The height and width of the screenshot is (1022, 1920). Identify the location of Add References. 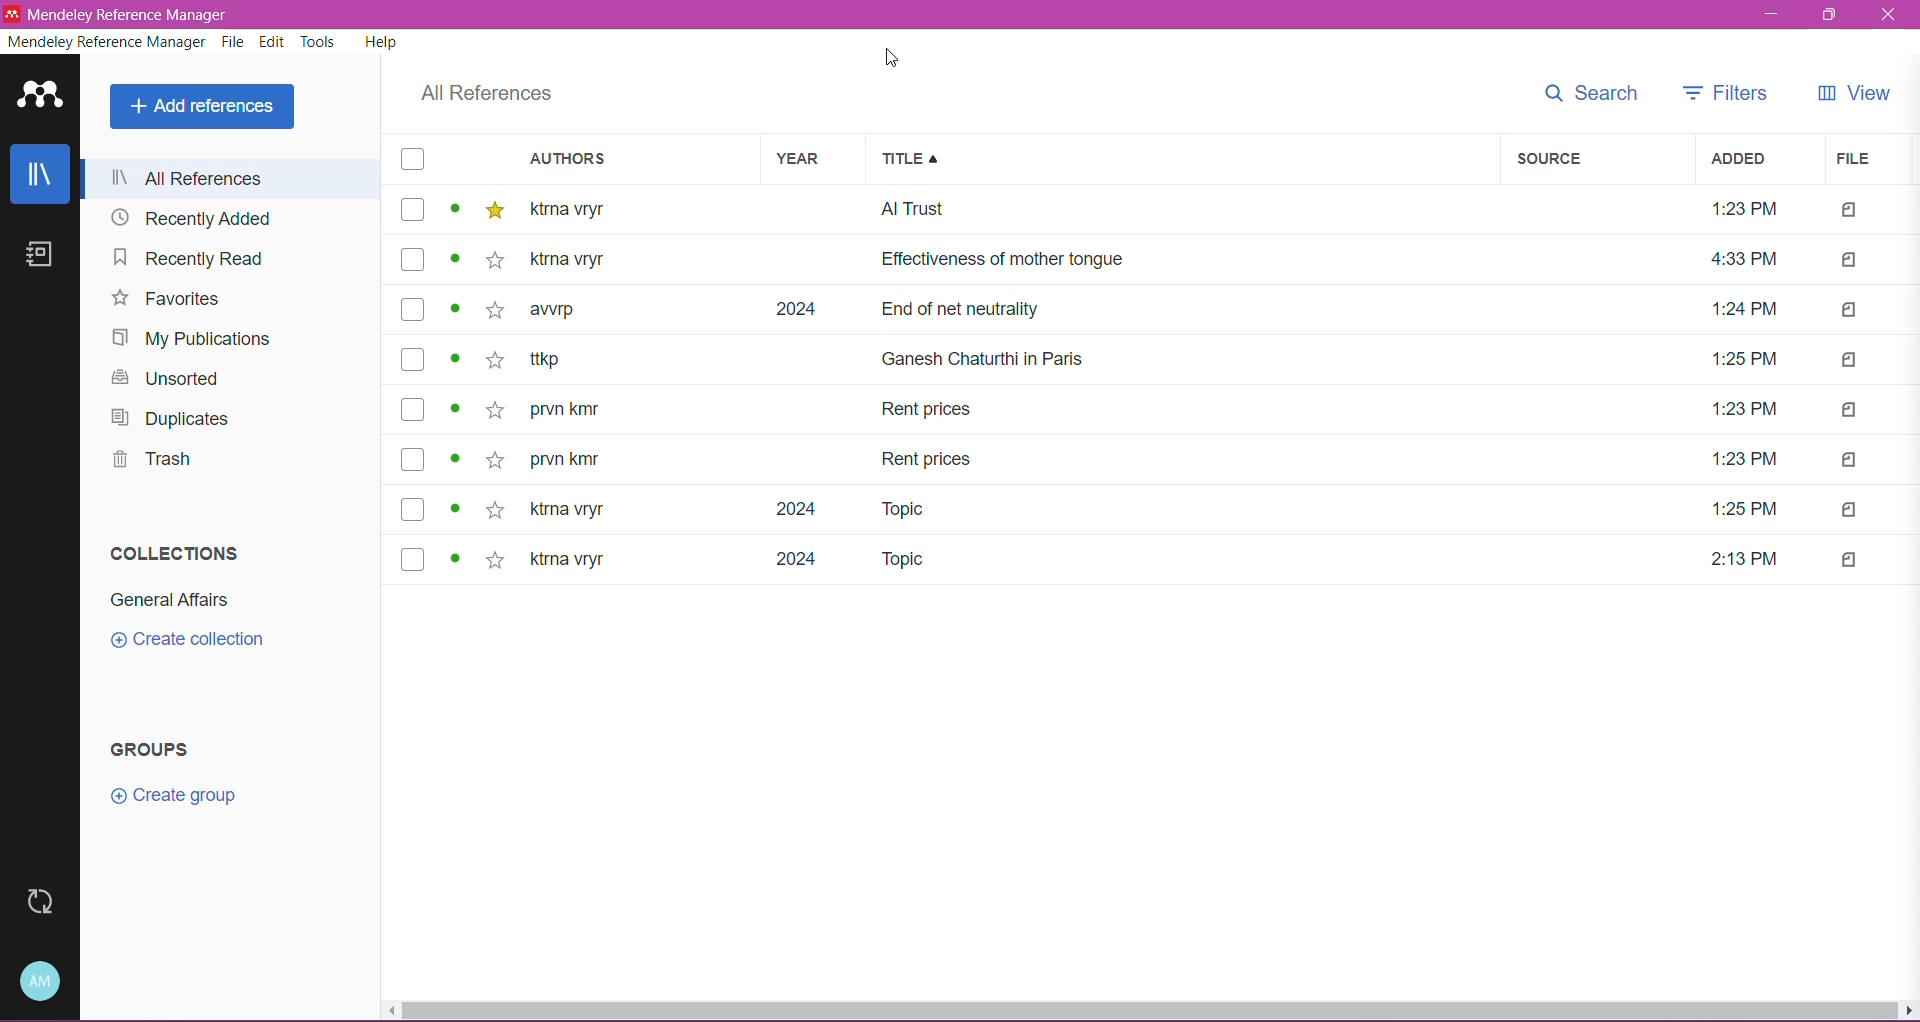
(202, 107).